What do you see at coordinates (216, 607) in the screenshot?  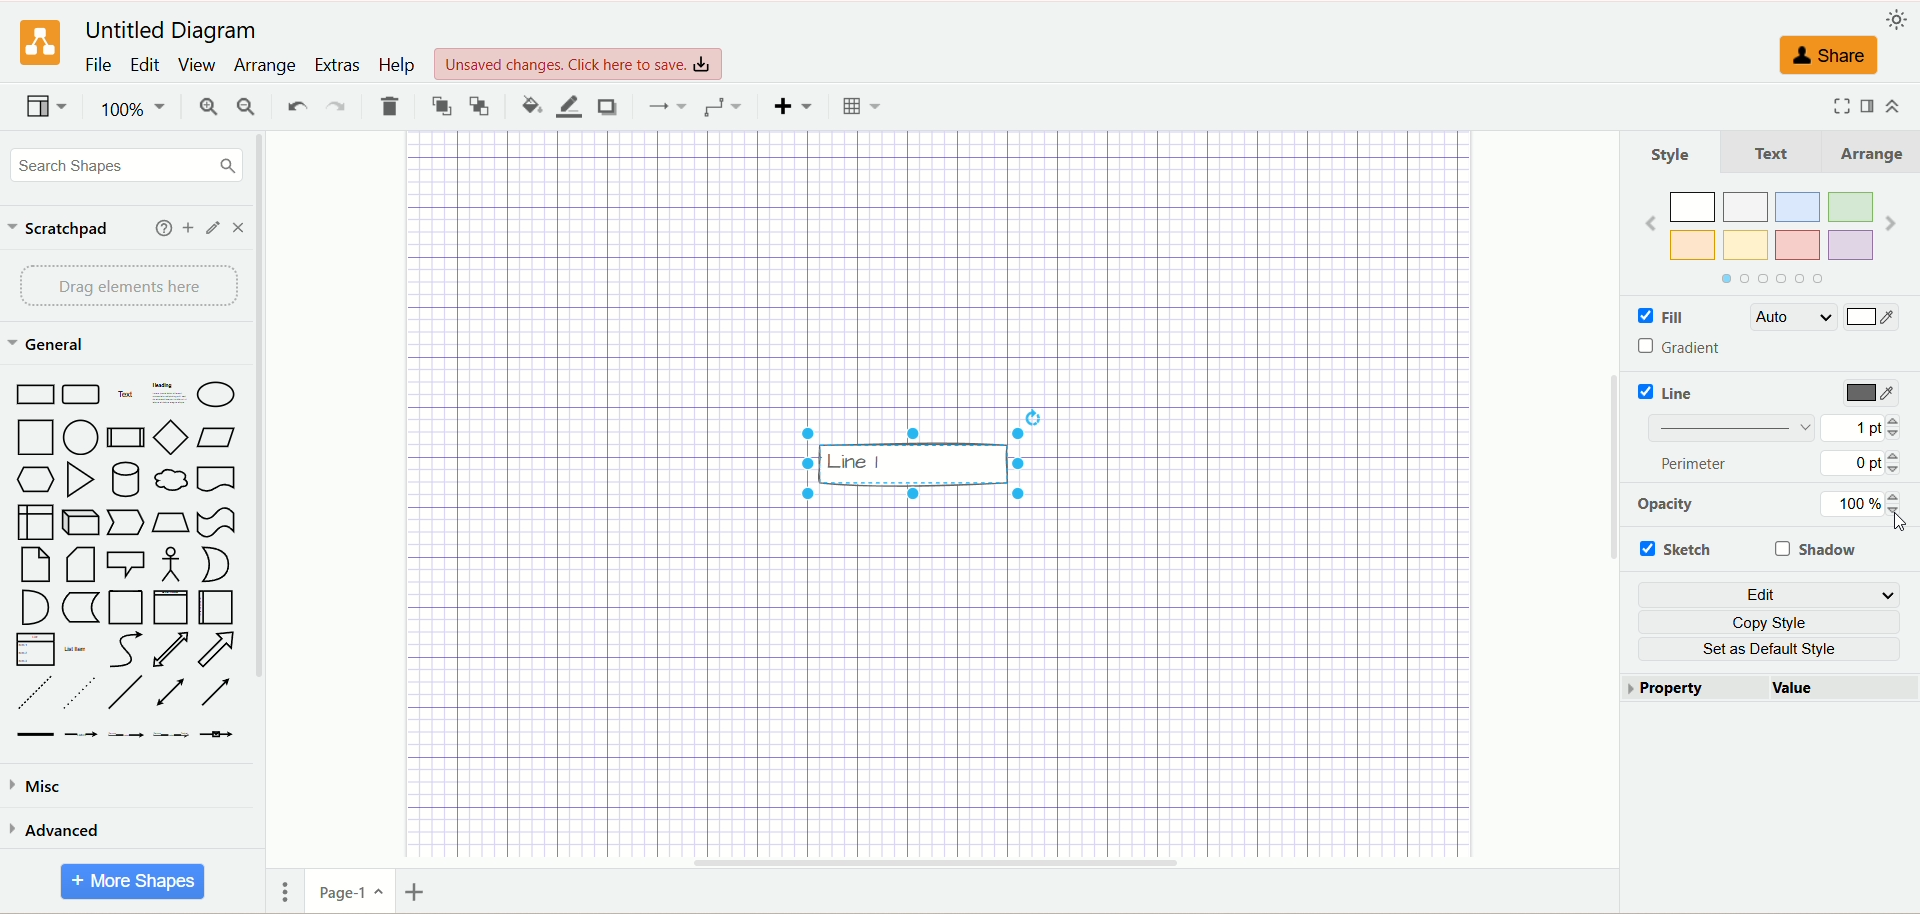 I see `Horizantal Container` at bounding box center [216, 607].